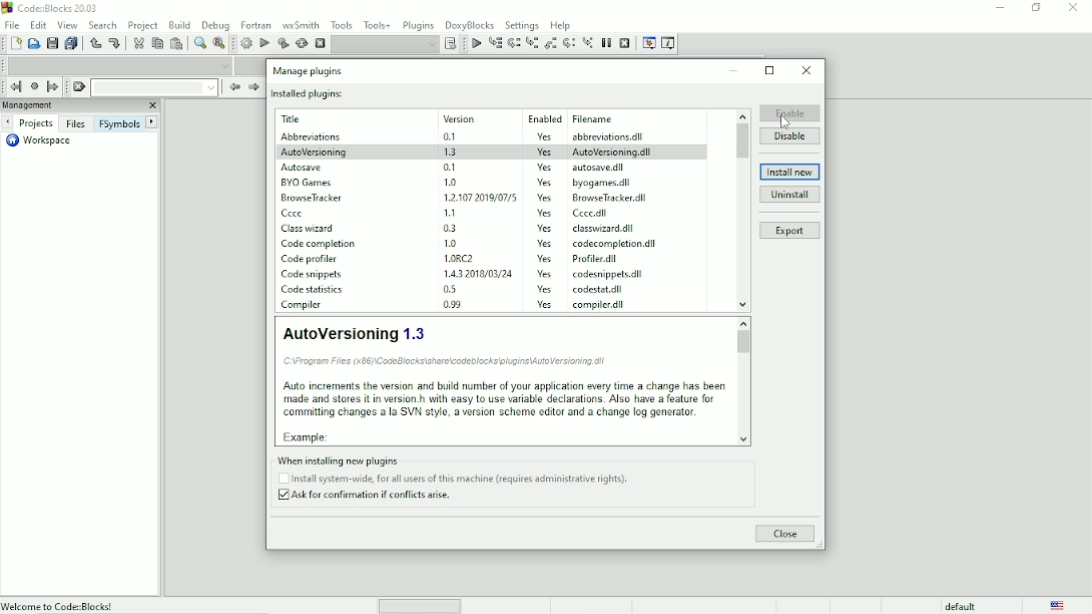 This screenshot has height=614, width=1092. What do you see at coordinates (477, 258) in the screenshot?
I see `version ` at bounding box center [477, 258].